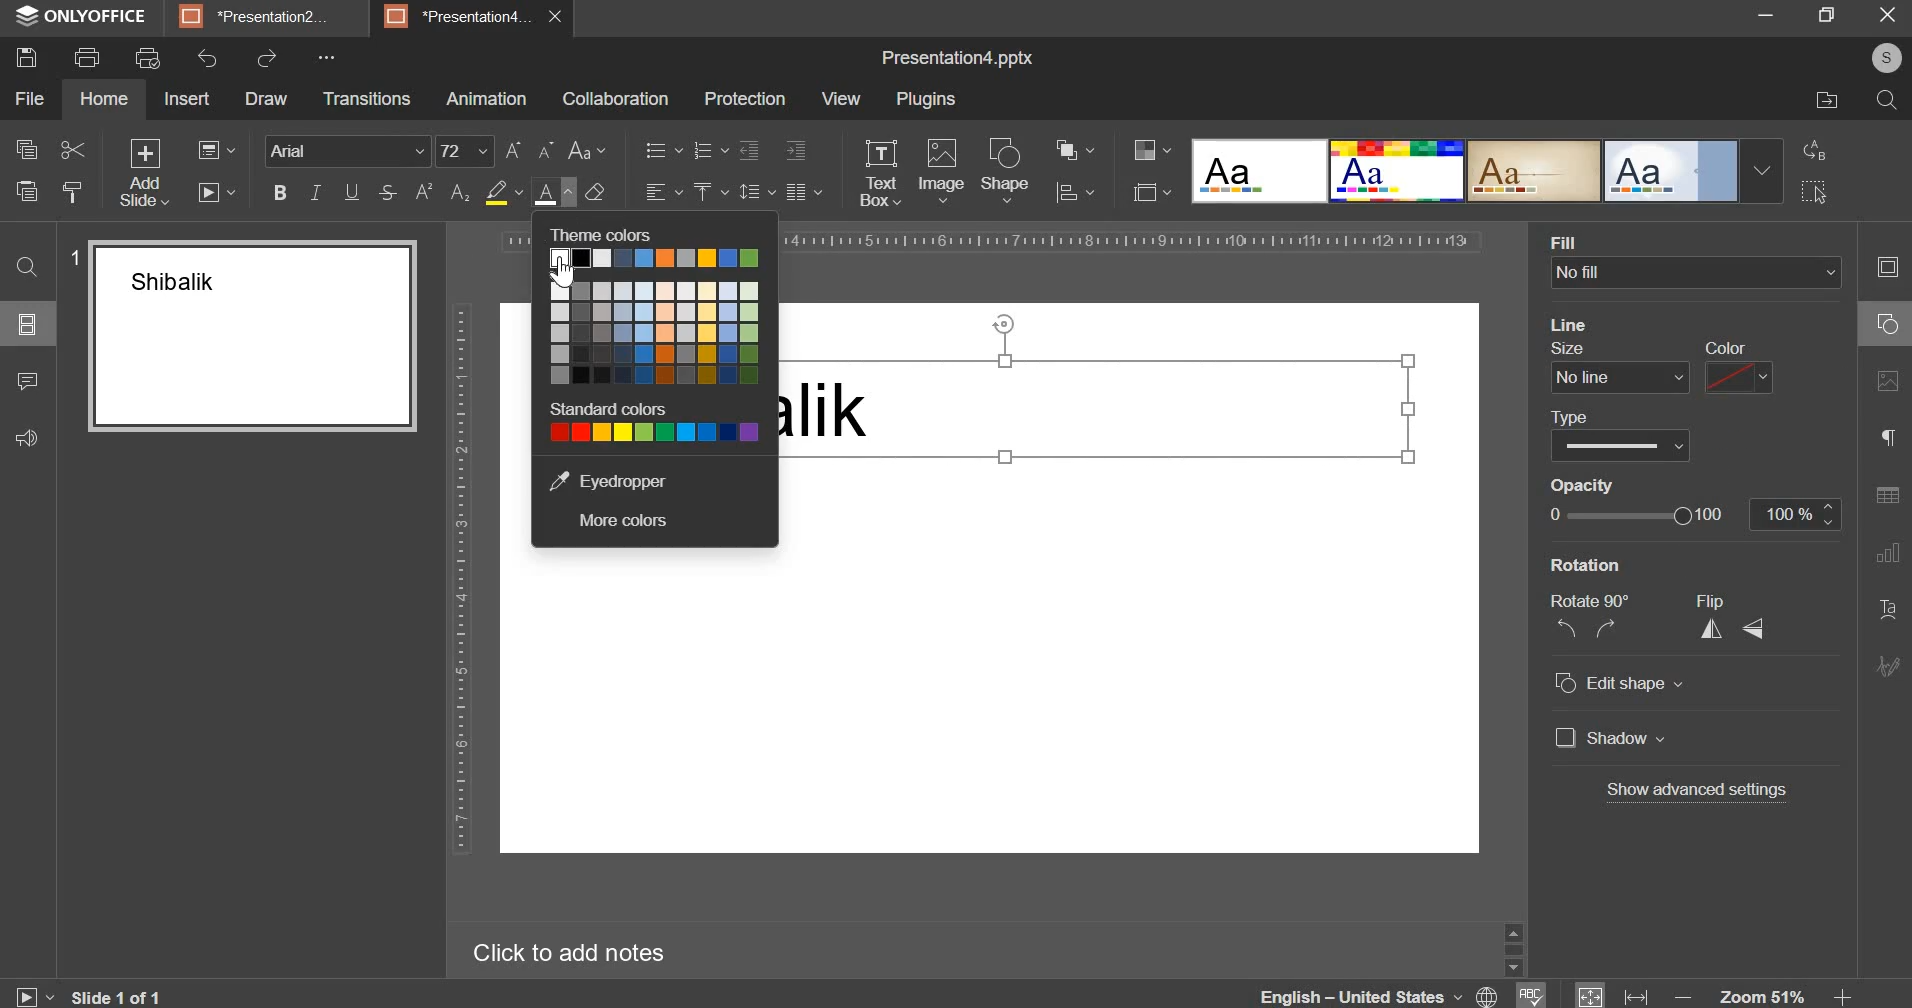 Image resolution: width=1912 pixels, height=1008 pixels. I want to click on File, so click(1816, 102).